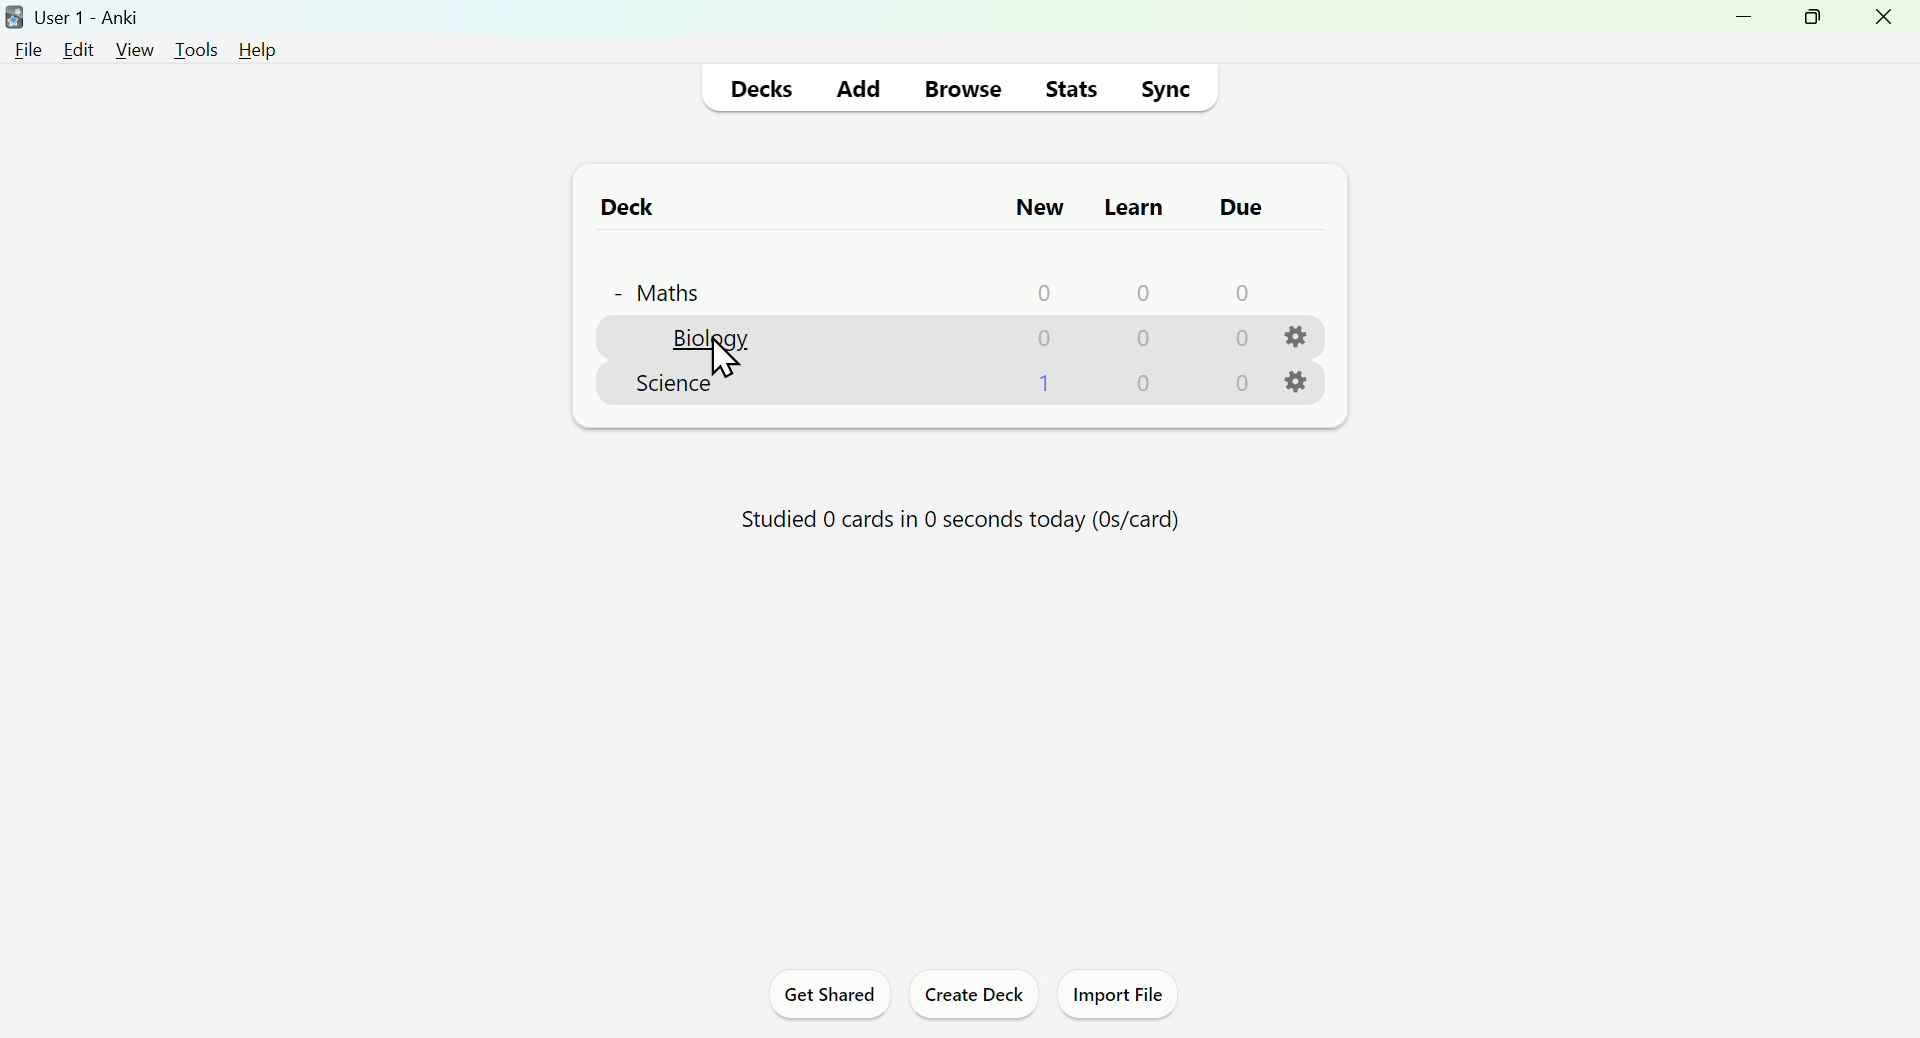 This screenshot has width=1920, height=1038. I want to click on view, so click(133, 50).